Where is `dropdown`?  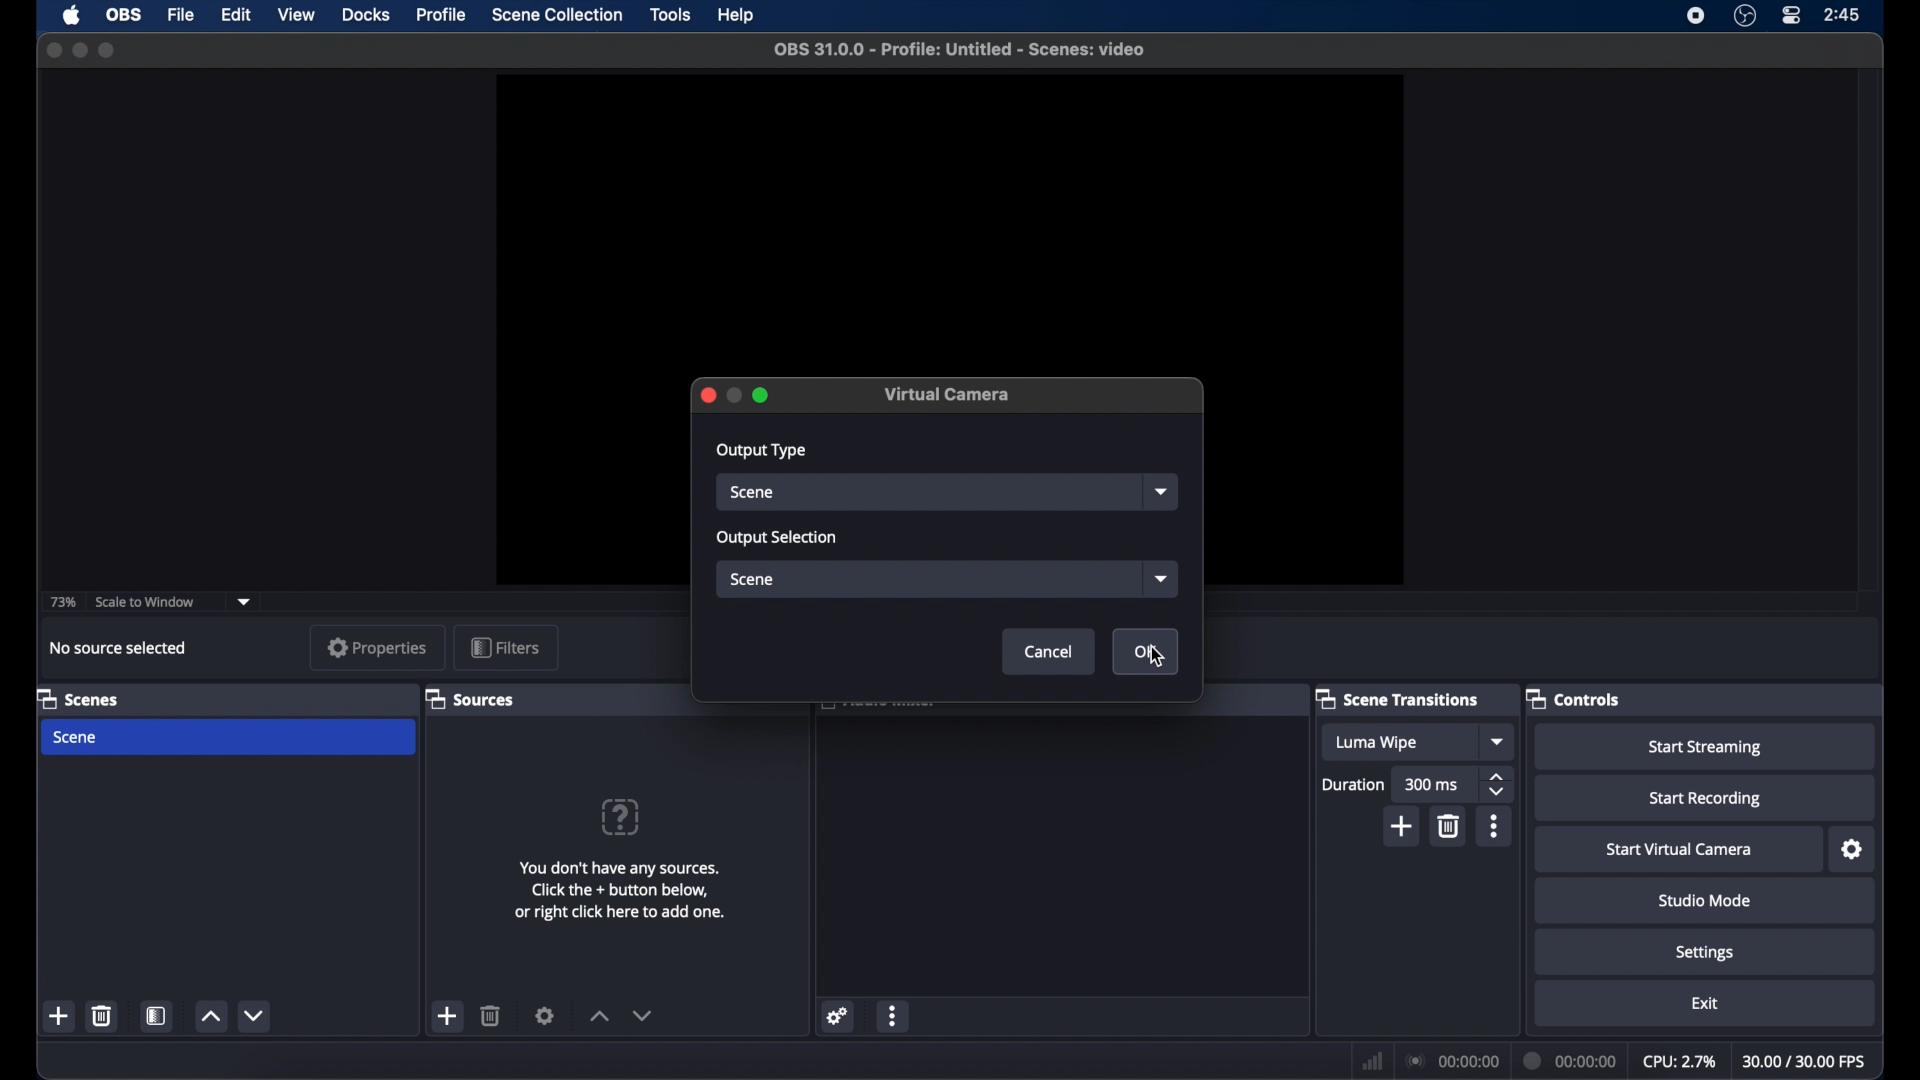
dropdown is located at coordinates (1499, 741).